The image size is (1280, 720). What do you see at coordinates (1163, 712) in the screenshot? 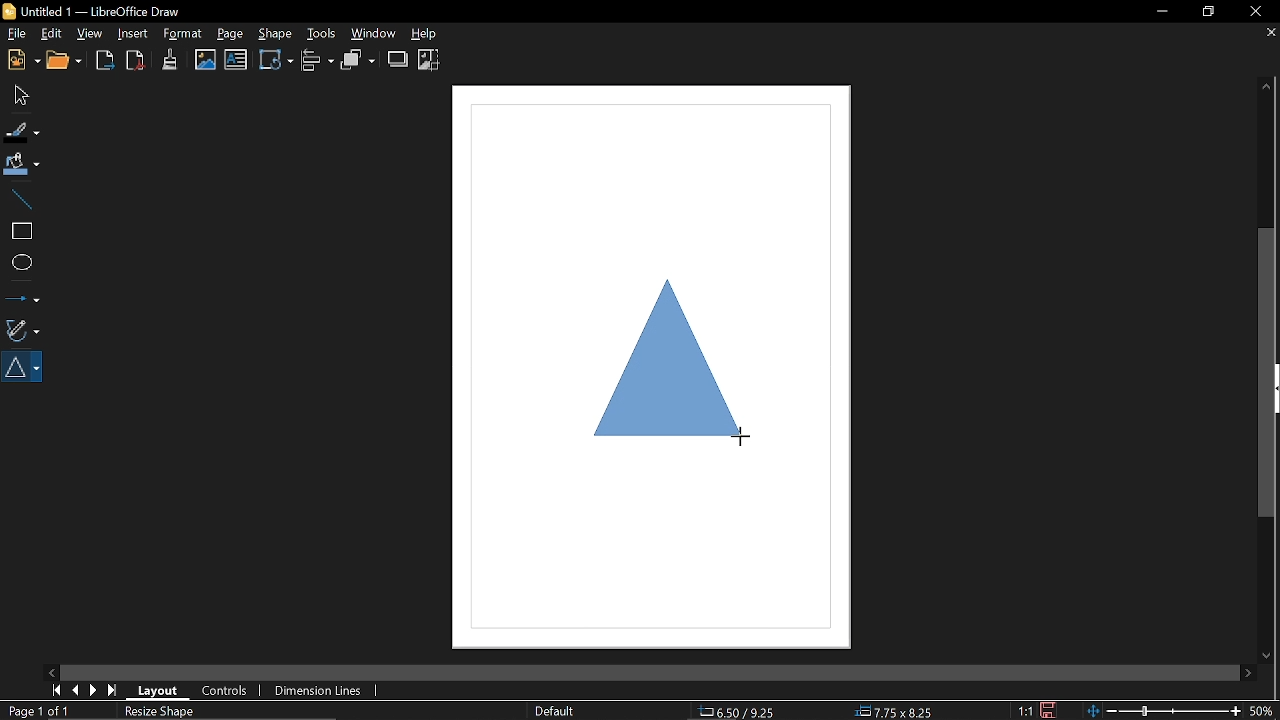
I see `Change zopm` at bounding box center [1163, 712].